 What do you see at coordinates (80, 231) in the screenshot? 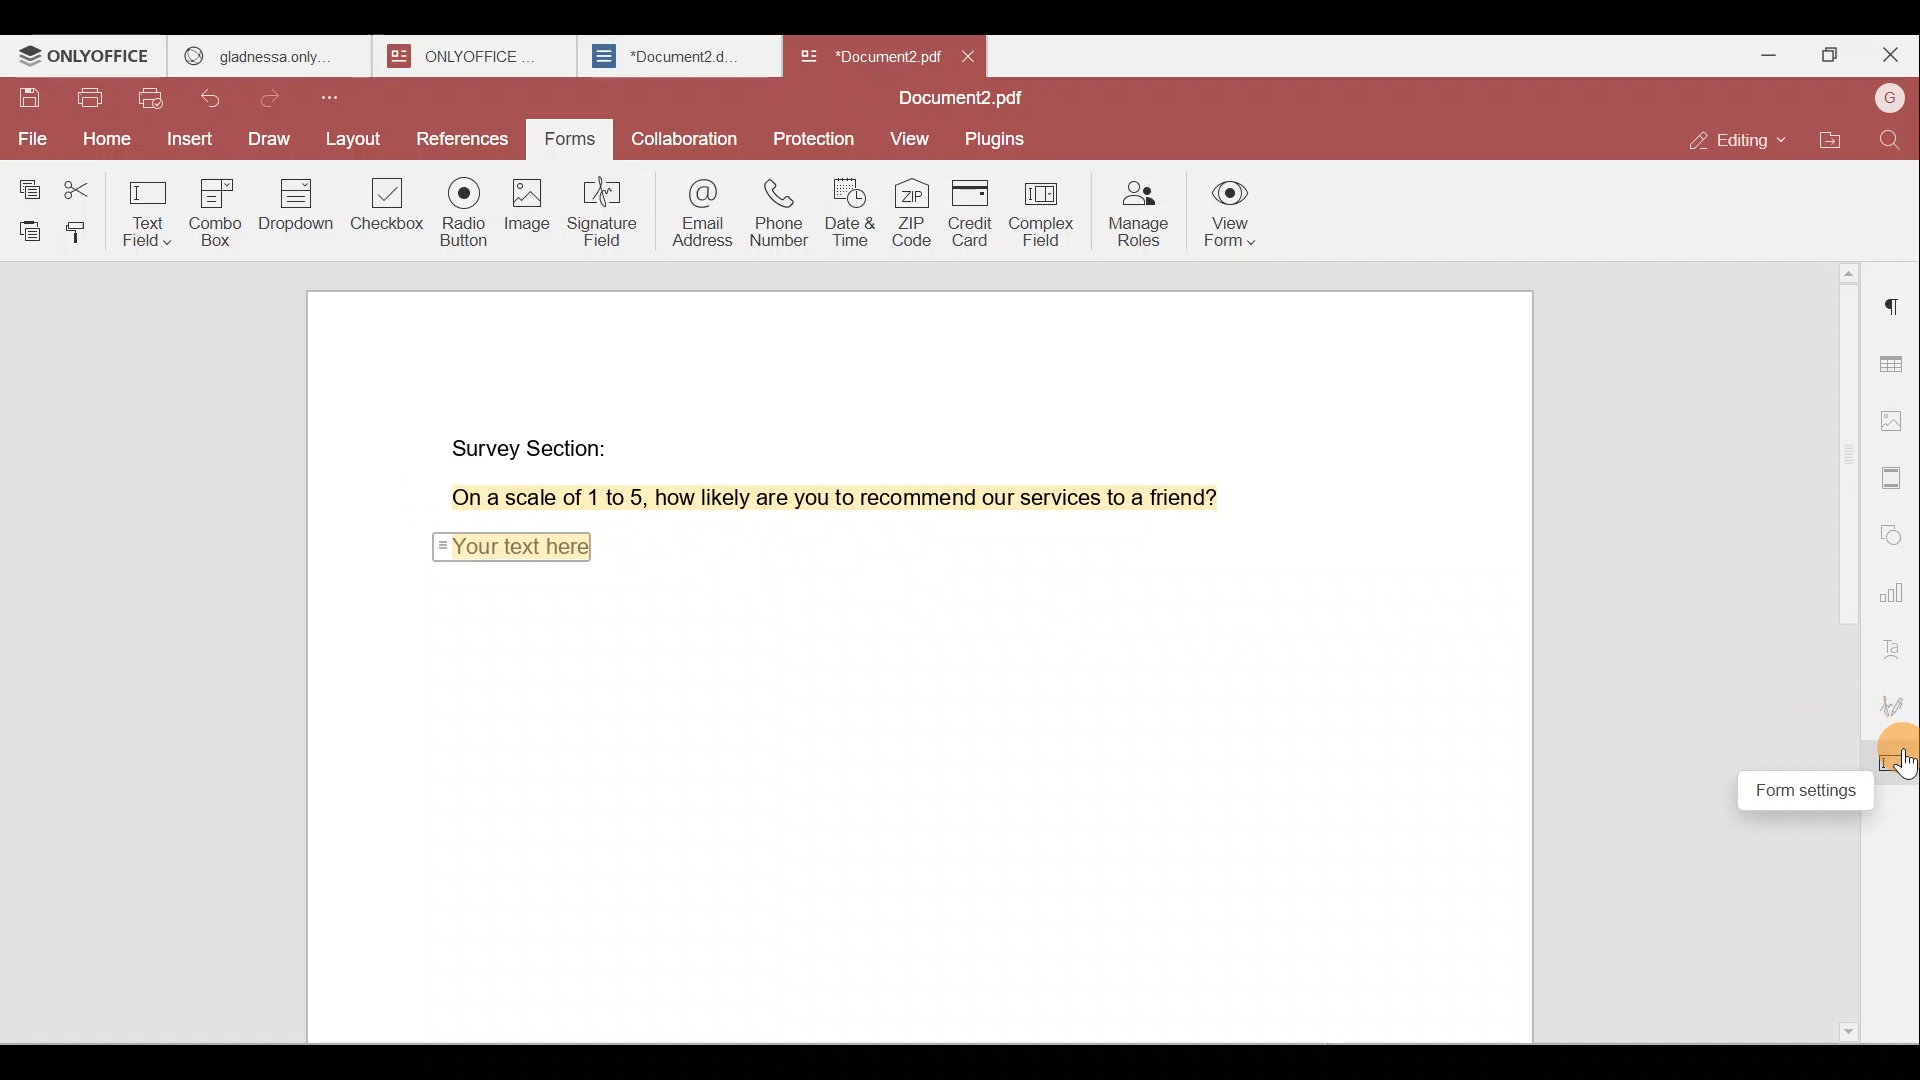
I see `Copy style` at bounding box center [80, 231].